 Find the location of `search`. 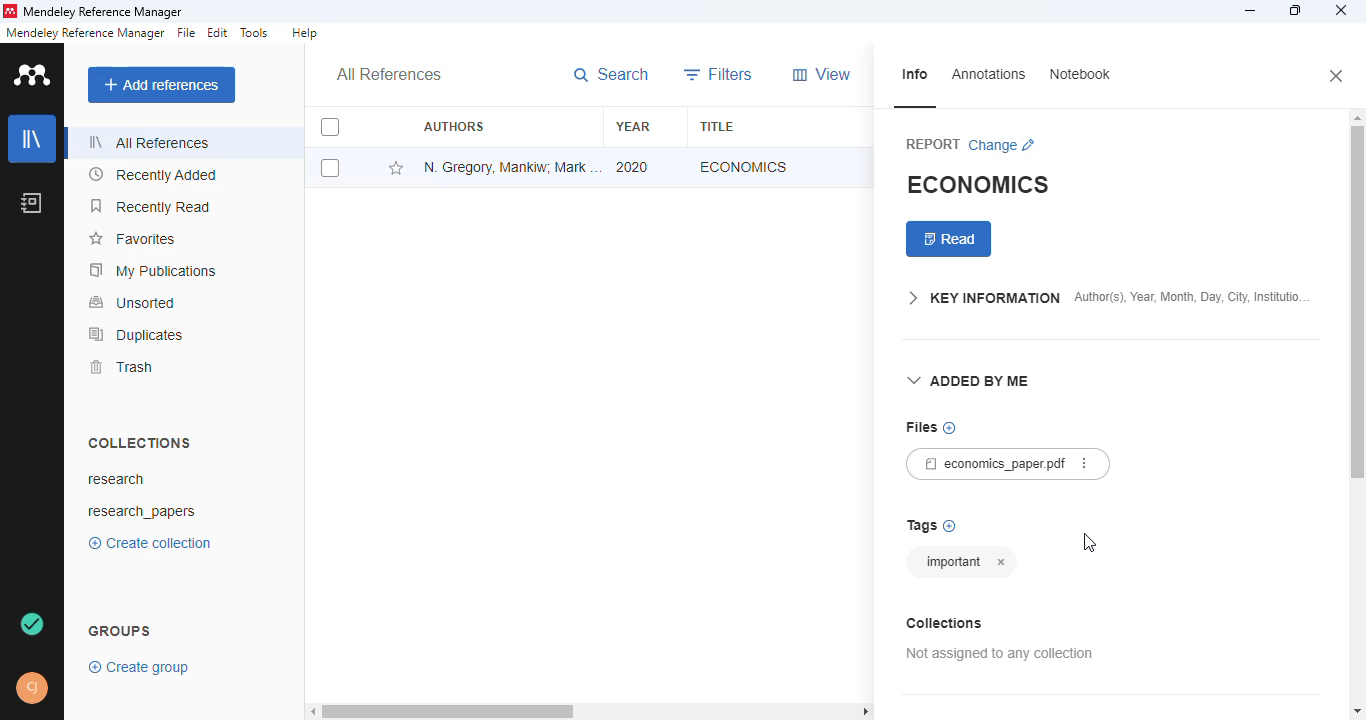

search is located at coordinates (611, 75).